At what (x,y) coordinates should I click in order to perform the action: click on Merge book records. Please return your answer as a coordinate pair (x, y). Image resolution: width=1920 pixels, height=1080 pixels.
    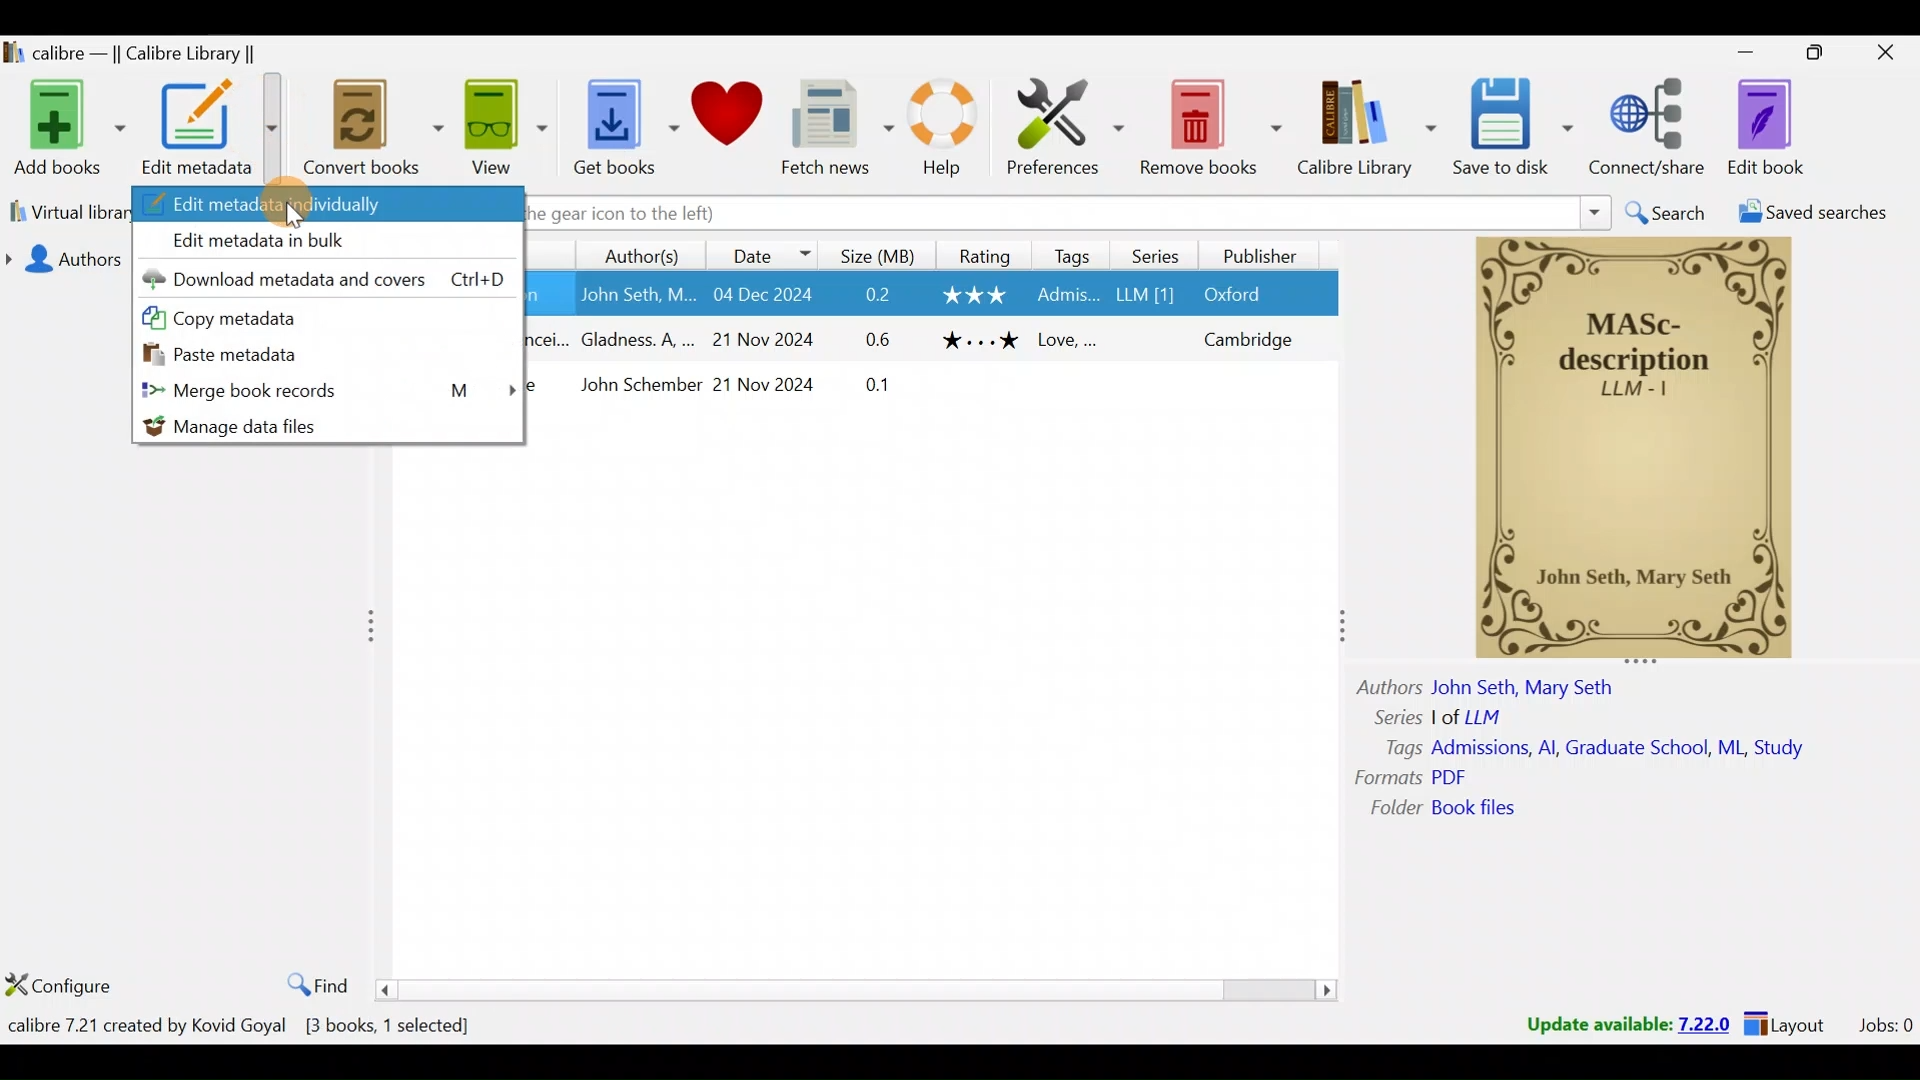
    Looking at the image, I should click on (321, 392).